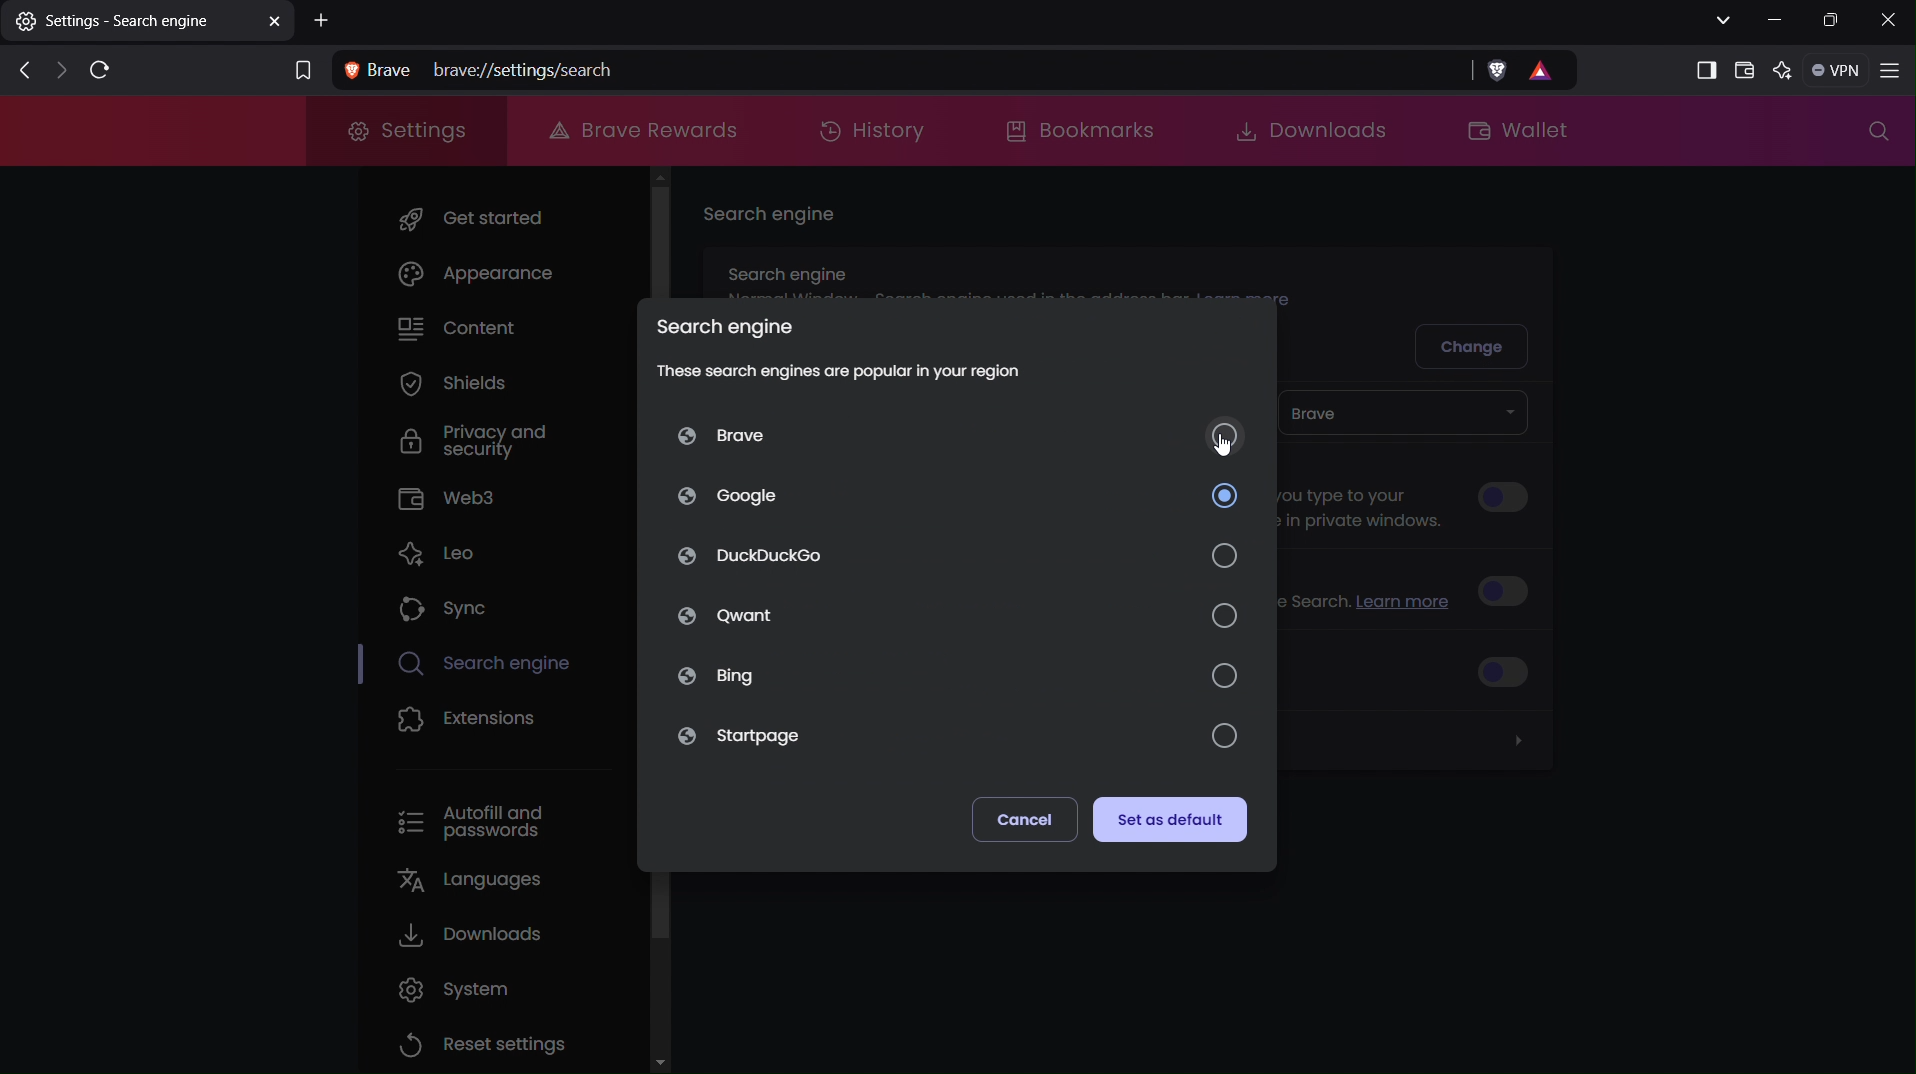 This screenshot has width=1916, height=1074. What do you see at coordinates (1015, 270) in the screenshot?
I see `Search engine (Normal Window)` at bounding box center [1015, 270].